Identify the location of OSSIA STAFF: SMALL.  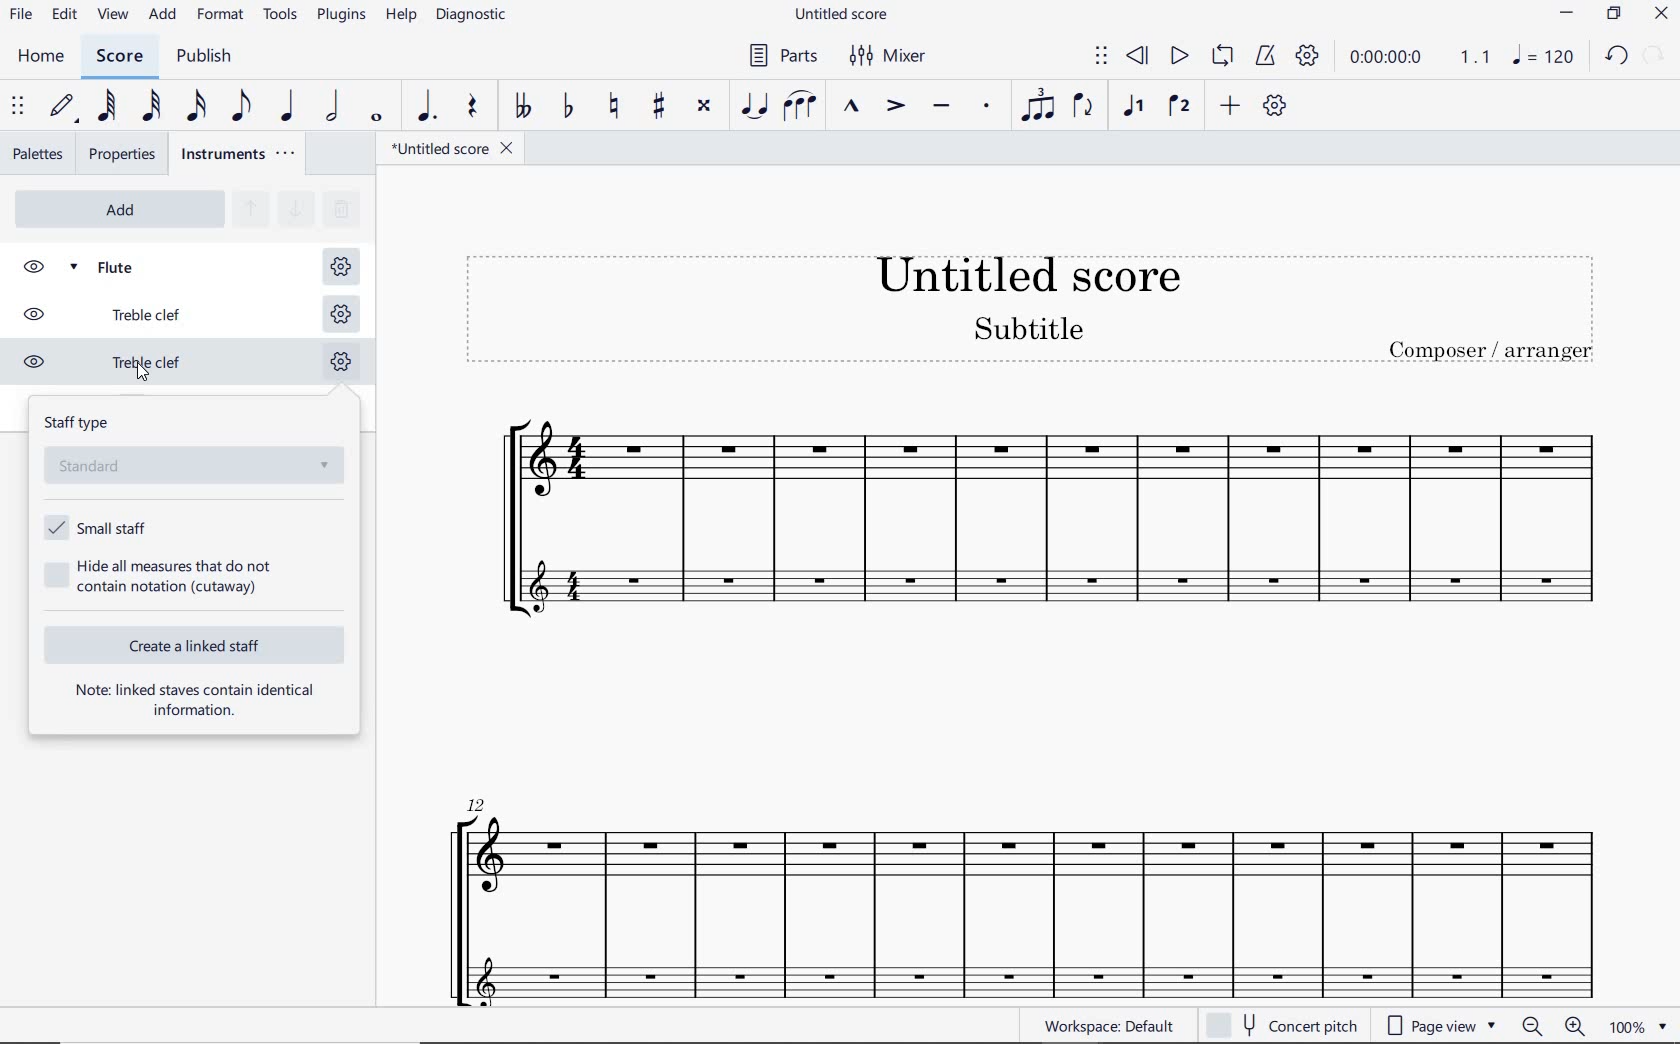
(1012, 972).